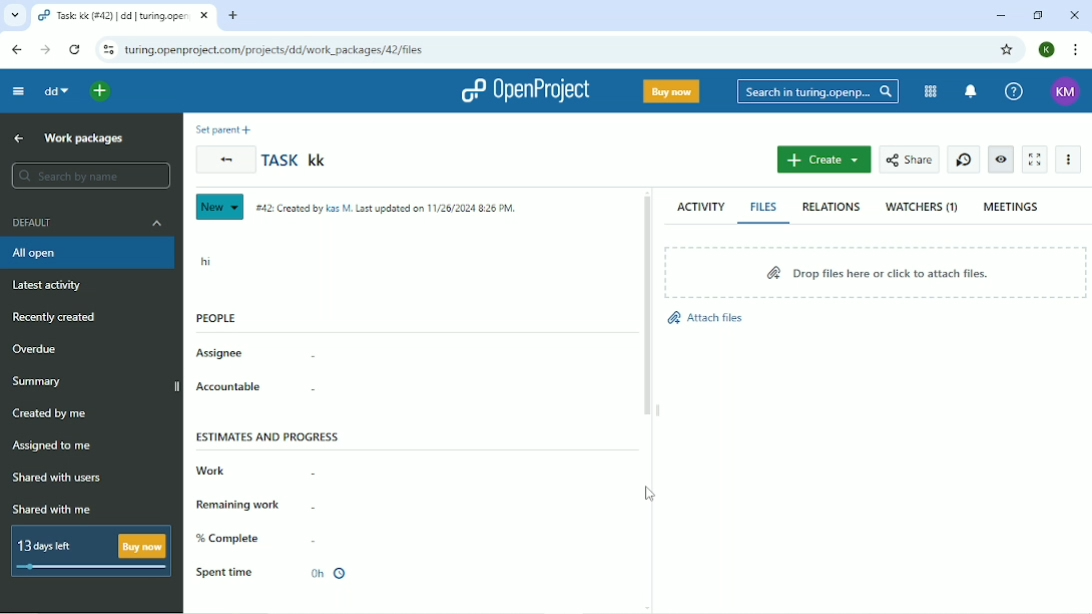 The width and height of the screenshot is (1092, 614). What do you see at coordinates (87, 255) in the screenshot?
I see `All open` at bounding box center [87, 255].